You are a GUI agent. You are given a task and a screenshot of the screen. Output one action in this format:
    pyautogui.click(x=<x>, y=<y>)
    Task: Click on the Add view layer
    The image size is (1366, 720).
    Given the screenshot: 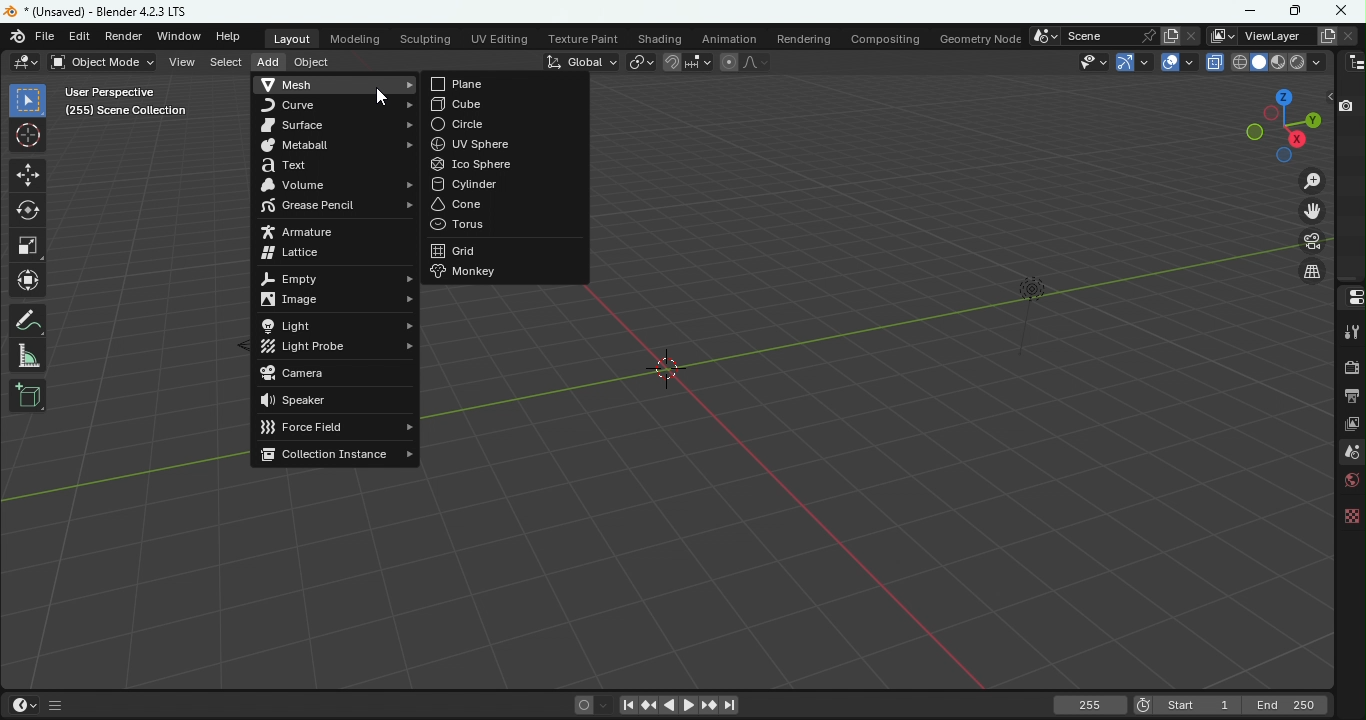 What is the action you would take?
    pyautogui.click(x=1324, y=34)
    